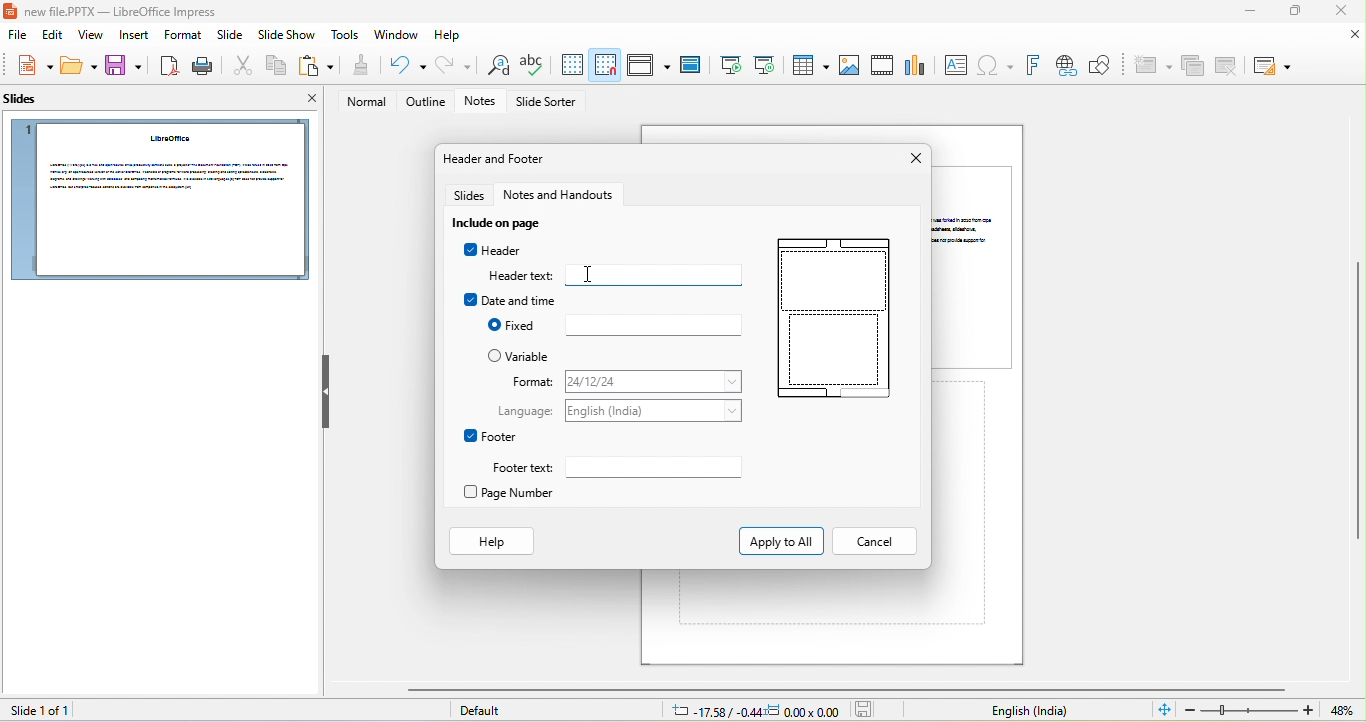 This screenshot has width=1366, height=722. I want to click on master slide, so click(690, 66).